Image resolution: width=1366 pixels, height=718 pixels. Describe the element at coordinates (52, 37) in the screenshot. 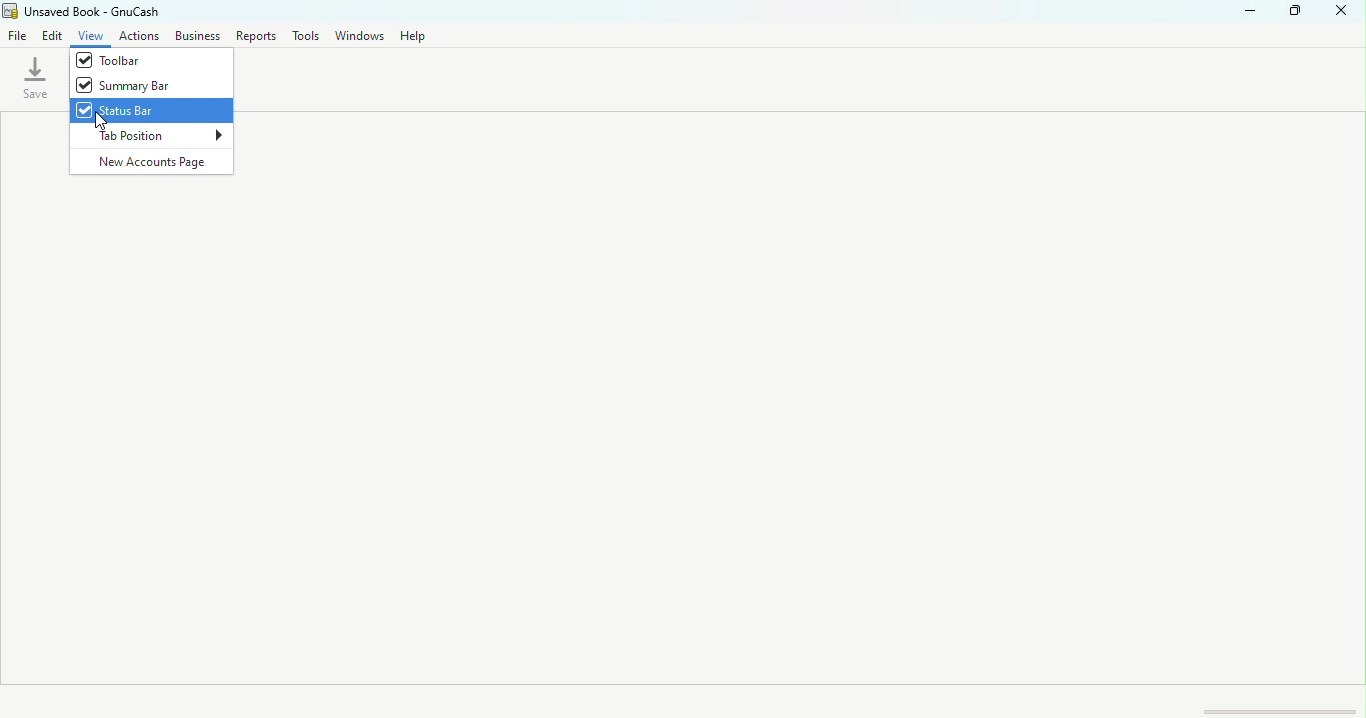

I see `Edit` at that location.